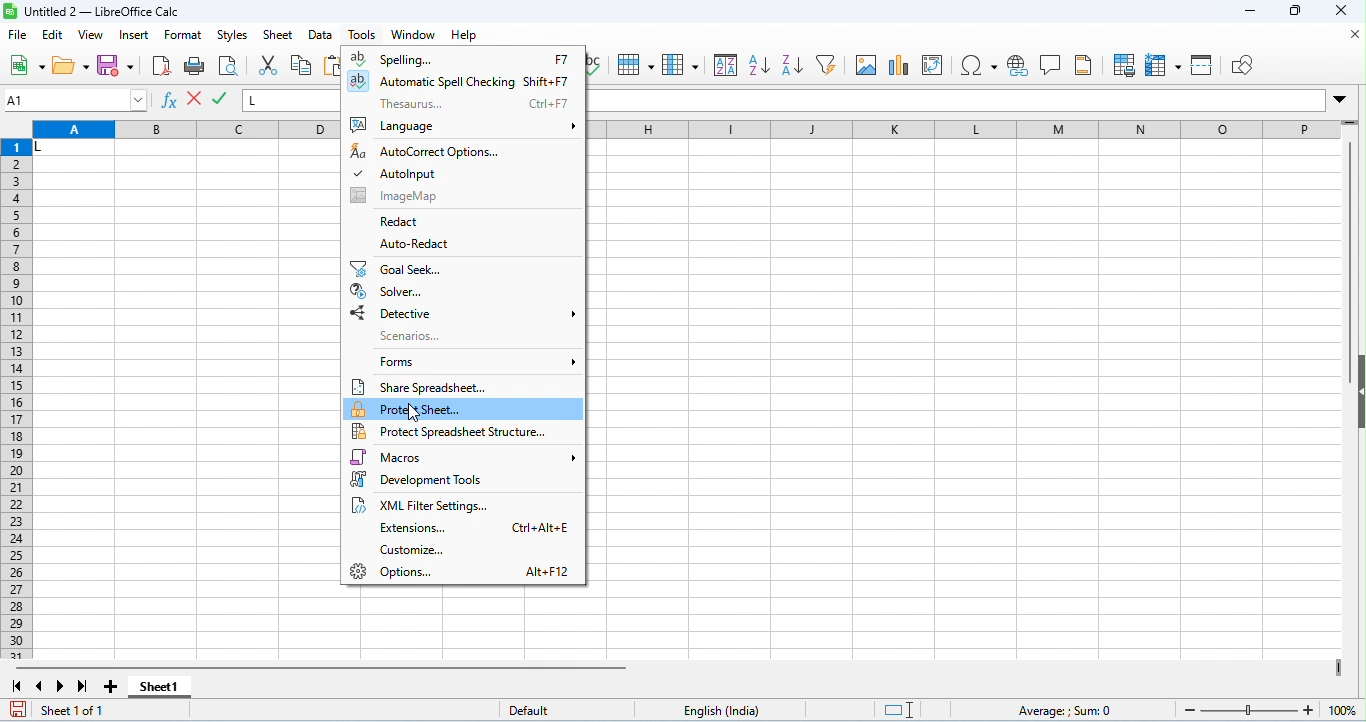 The height and width of the screenshot is (722, 1366). What do you see at coordinates (932, 65) in the screenshot?
I see `insert / add pivot table` at bounding box center [932, 65].